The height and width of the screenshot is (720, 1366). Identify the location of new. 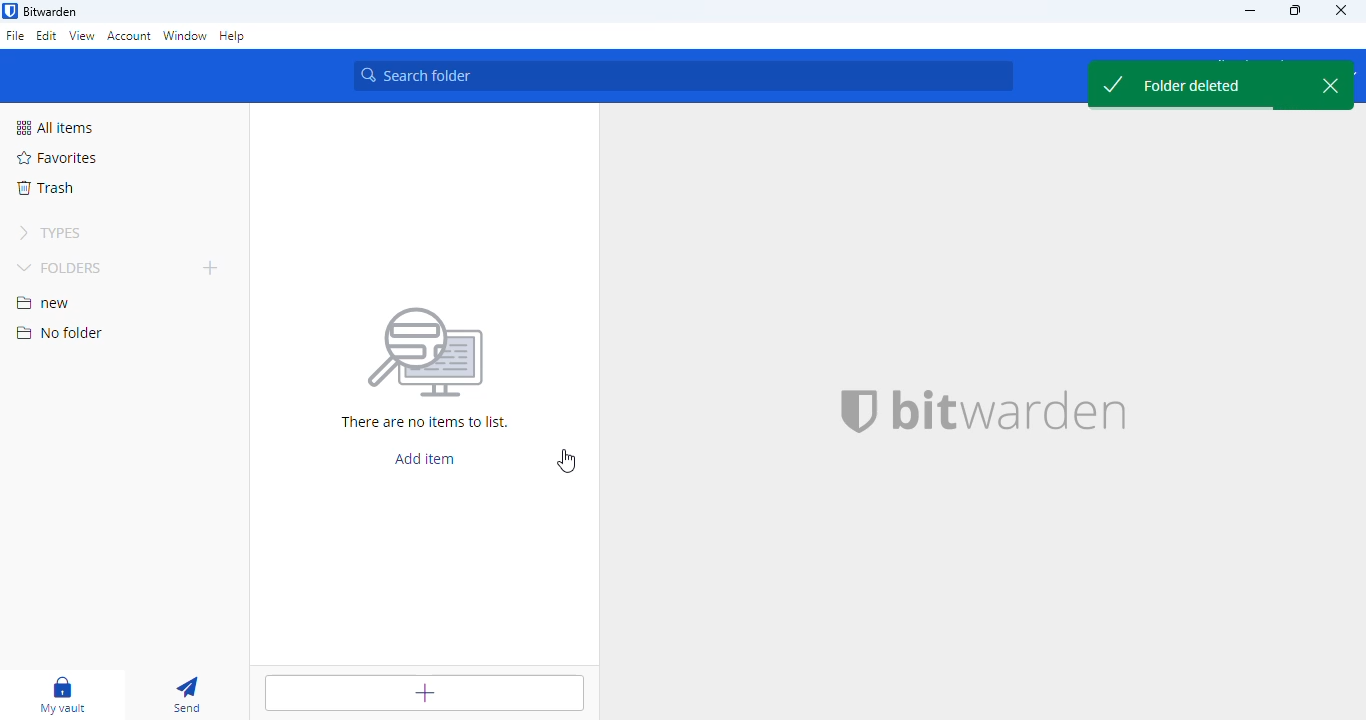
(43, 302).